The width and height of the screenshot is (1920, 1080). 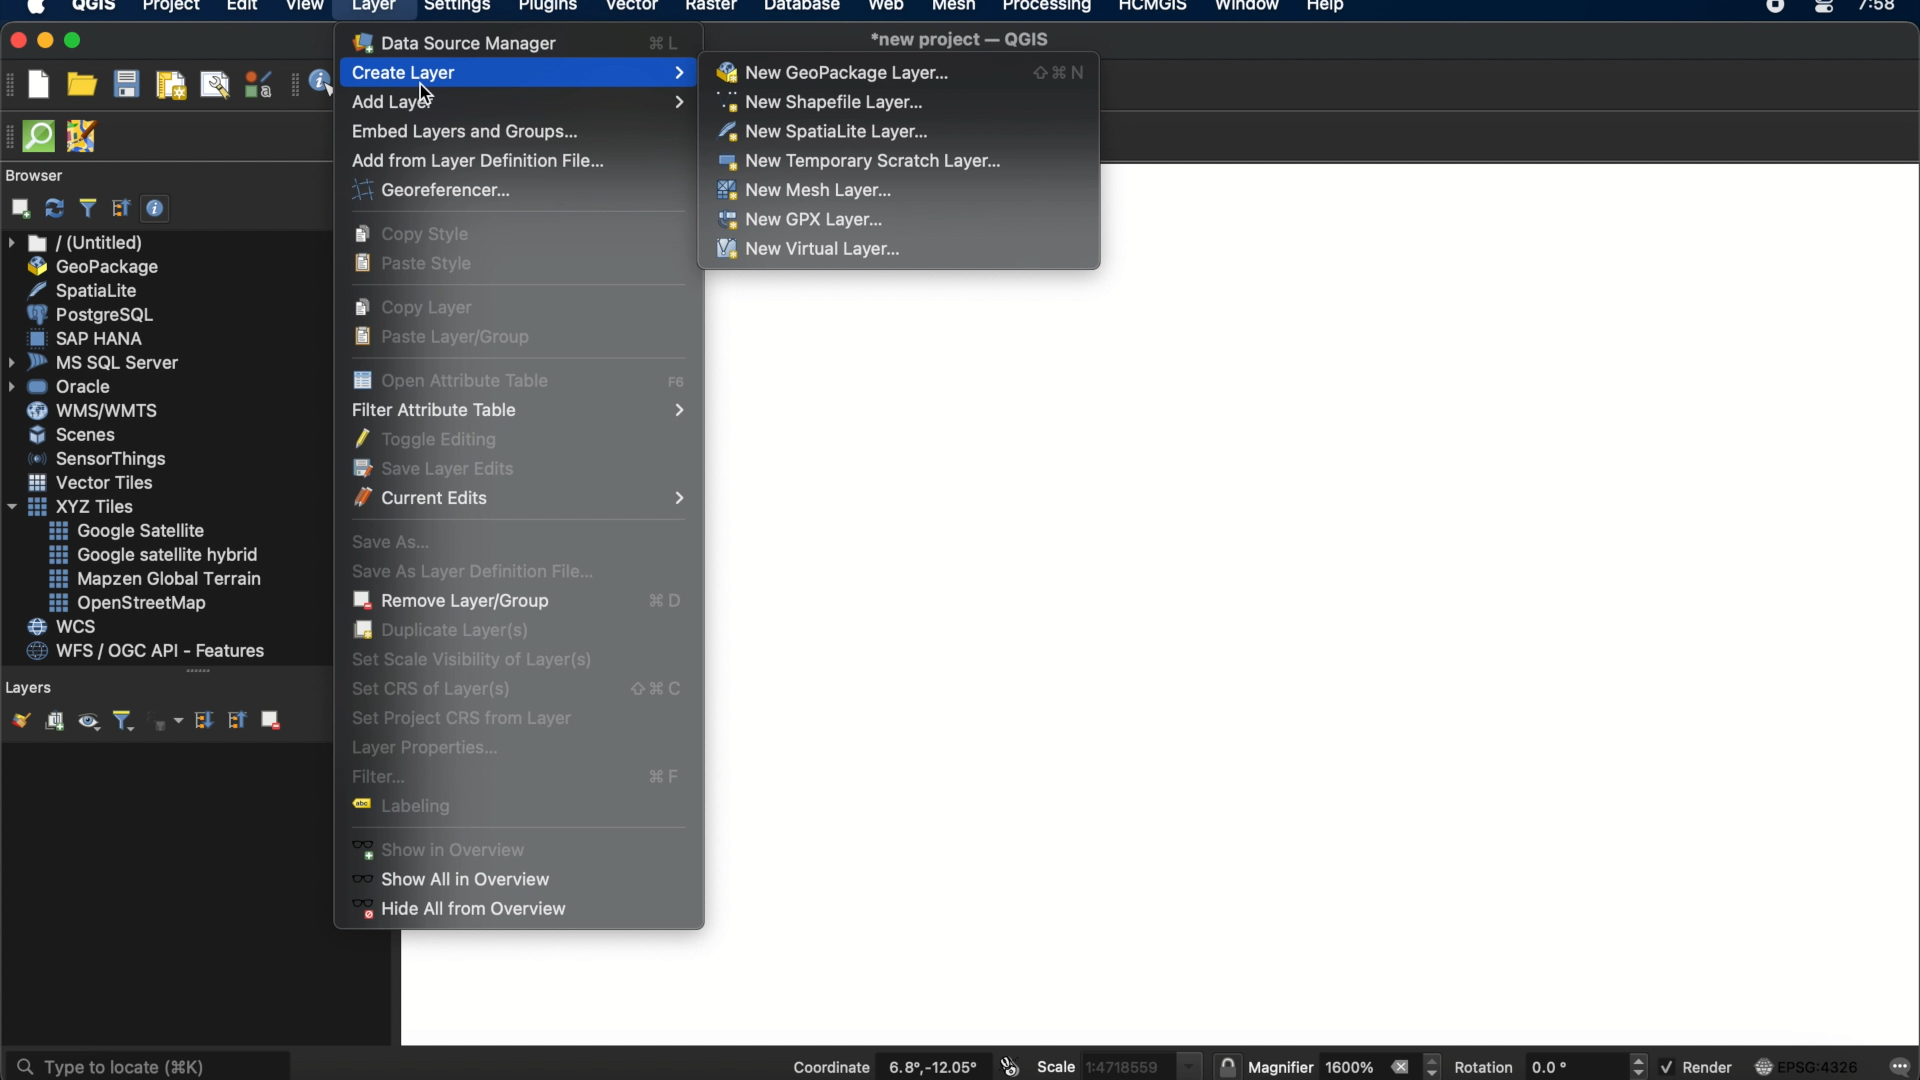 I want to click on render, so click(x=1699, y=1068).